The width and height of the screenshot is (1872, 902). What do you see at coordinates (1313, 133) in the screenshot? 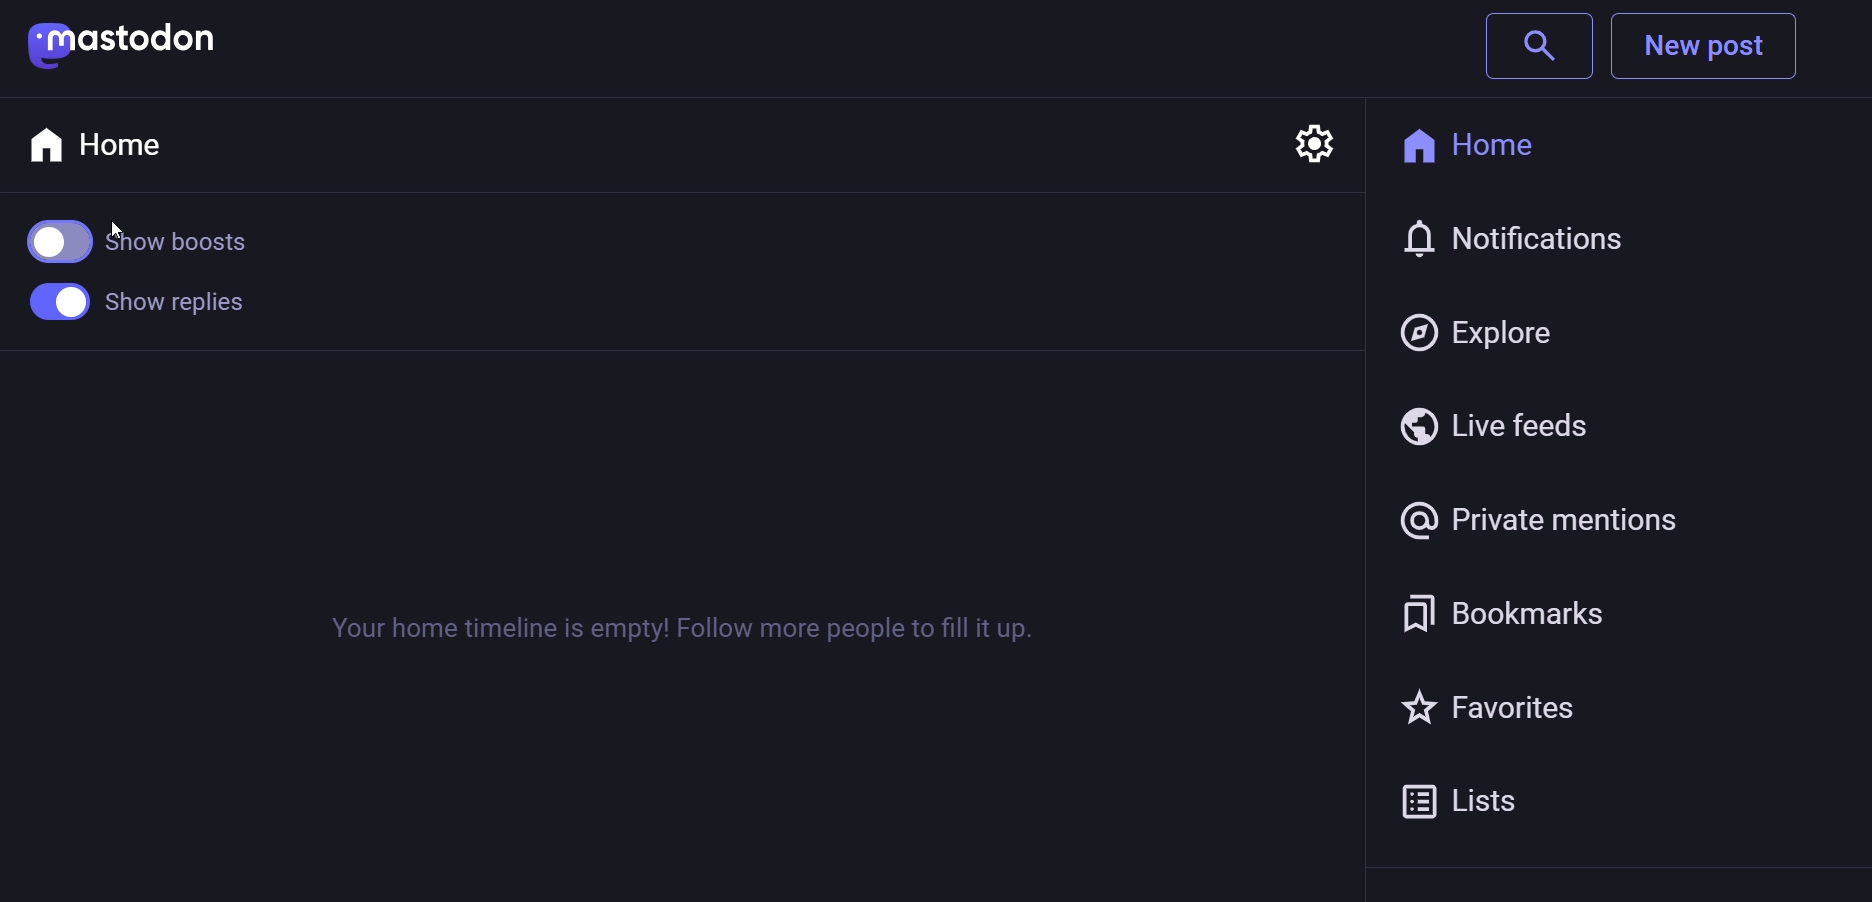
I see `setting` at bounding box center [1313, 133].